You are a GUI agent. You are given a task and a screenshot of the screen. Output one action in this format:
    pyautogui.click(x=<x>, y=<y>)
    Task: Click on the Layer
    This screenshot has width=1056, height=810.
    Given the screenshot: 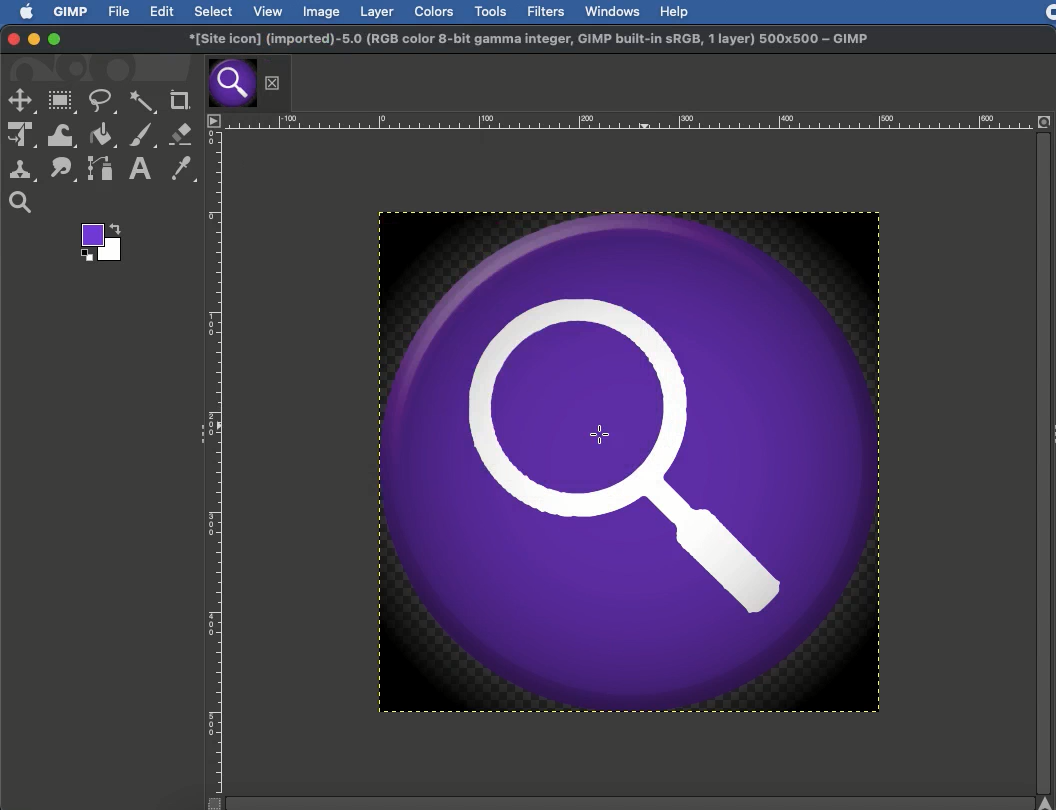 What is the action you would take?
    pyautogui.click(x=374, y=11)
    